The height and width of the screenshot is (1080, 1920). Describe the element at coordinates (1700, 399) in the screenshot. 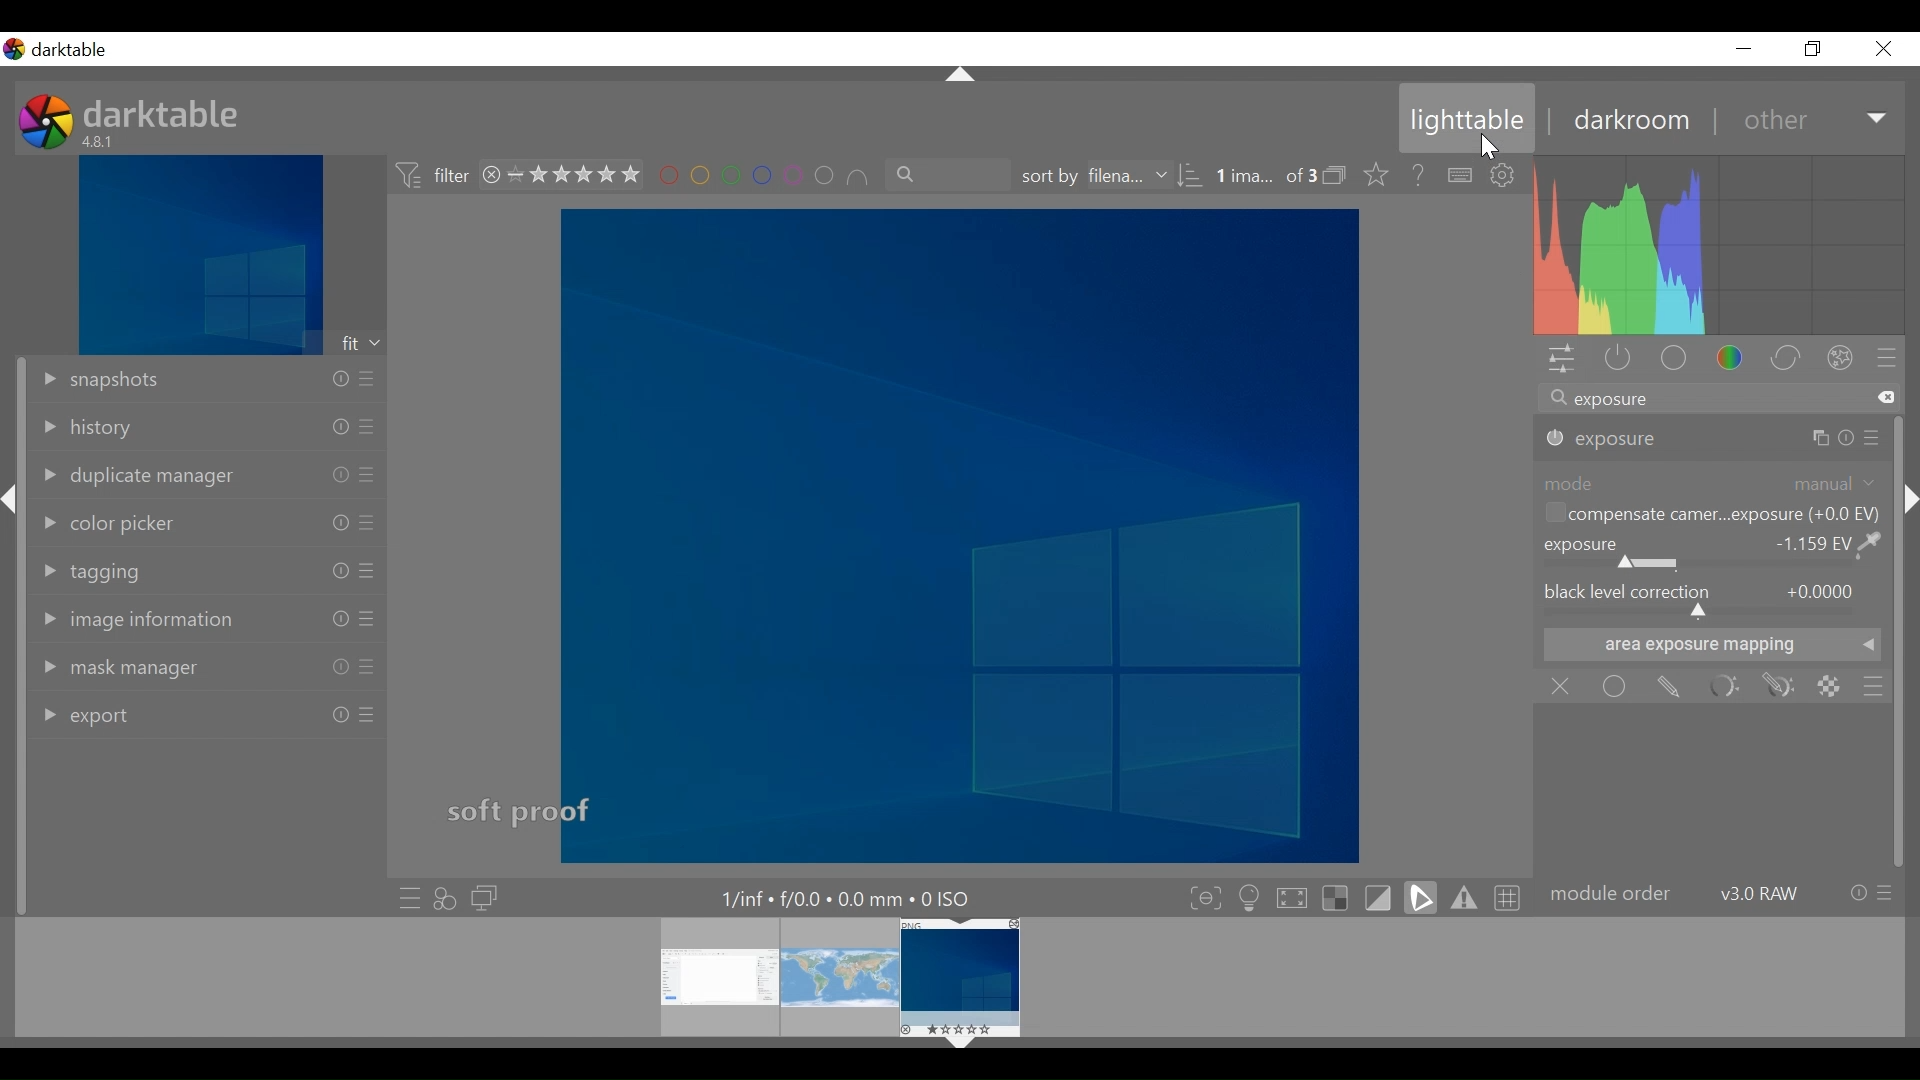

I see `search module by name or tag` at that location.